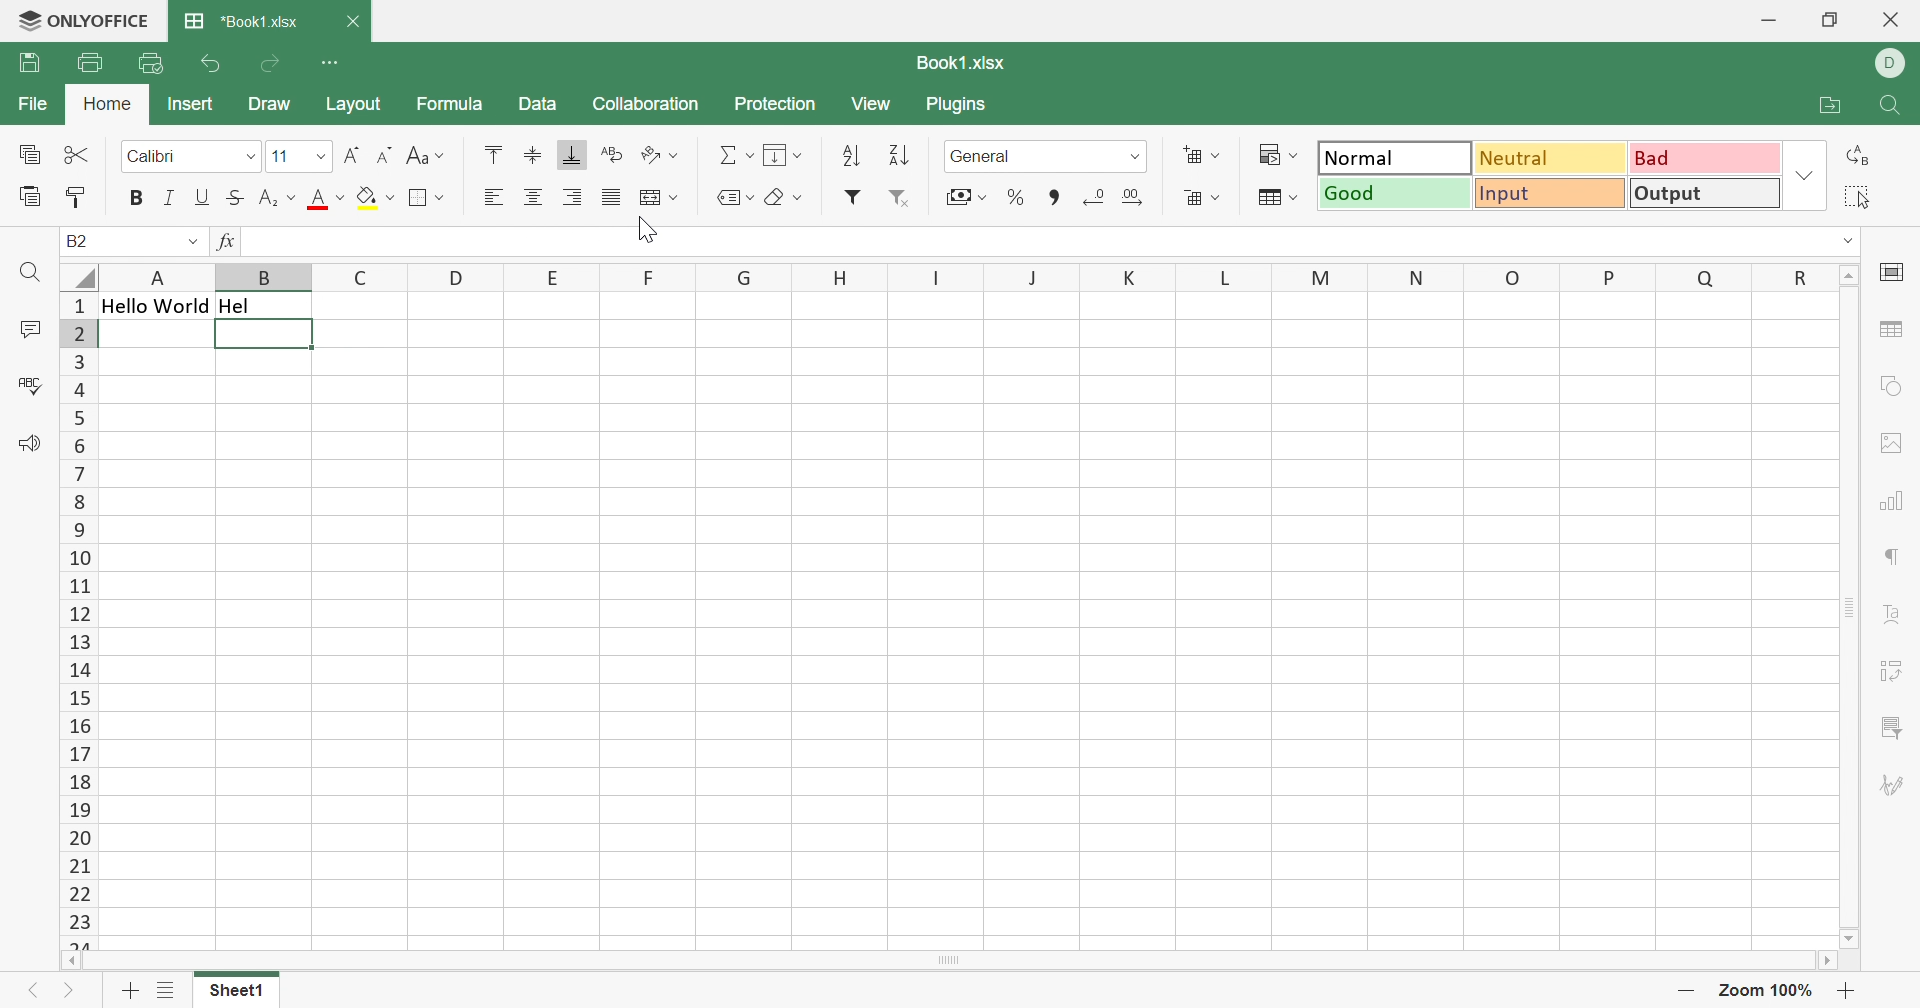 The image size is (1920, 1008). I want to click on Italic, so click(171, 200).